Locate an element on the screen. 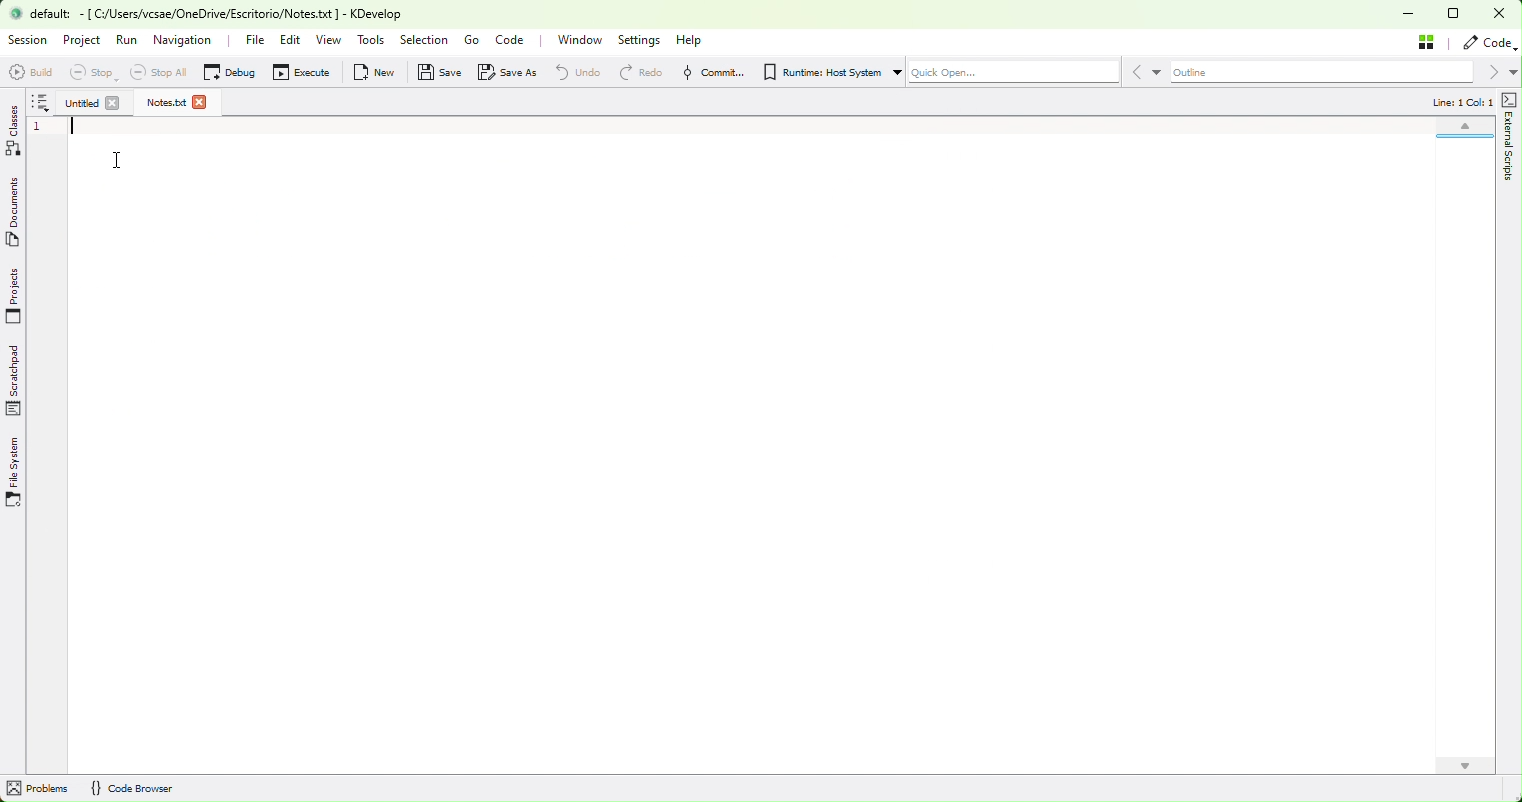 The width and height of the screenshot is (1522, 802). Go is located at coordinates (472, 40).